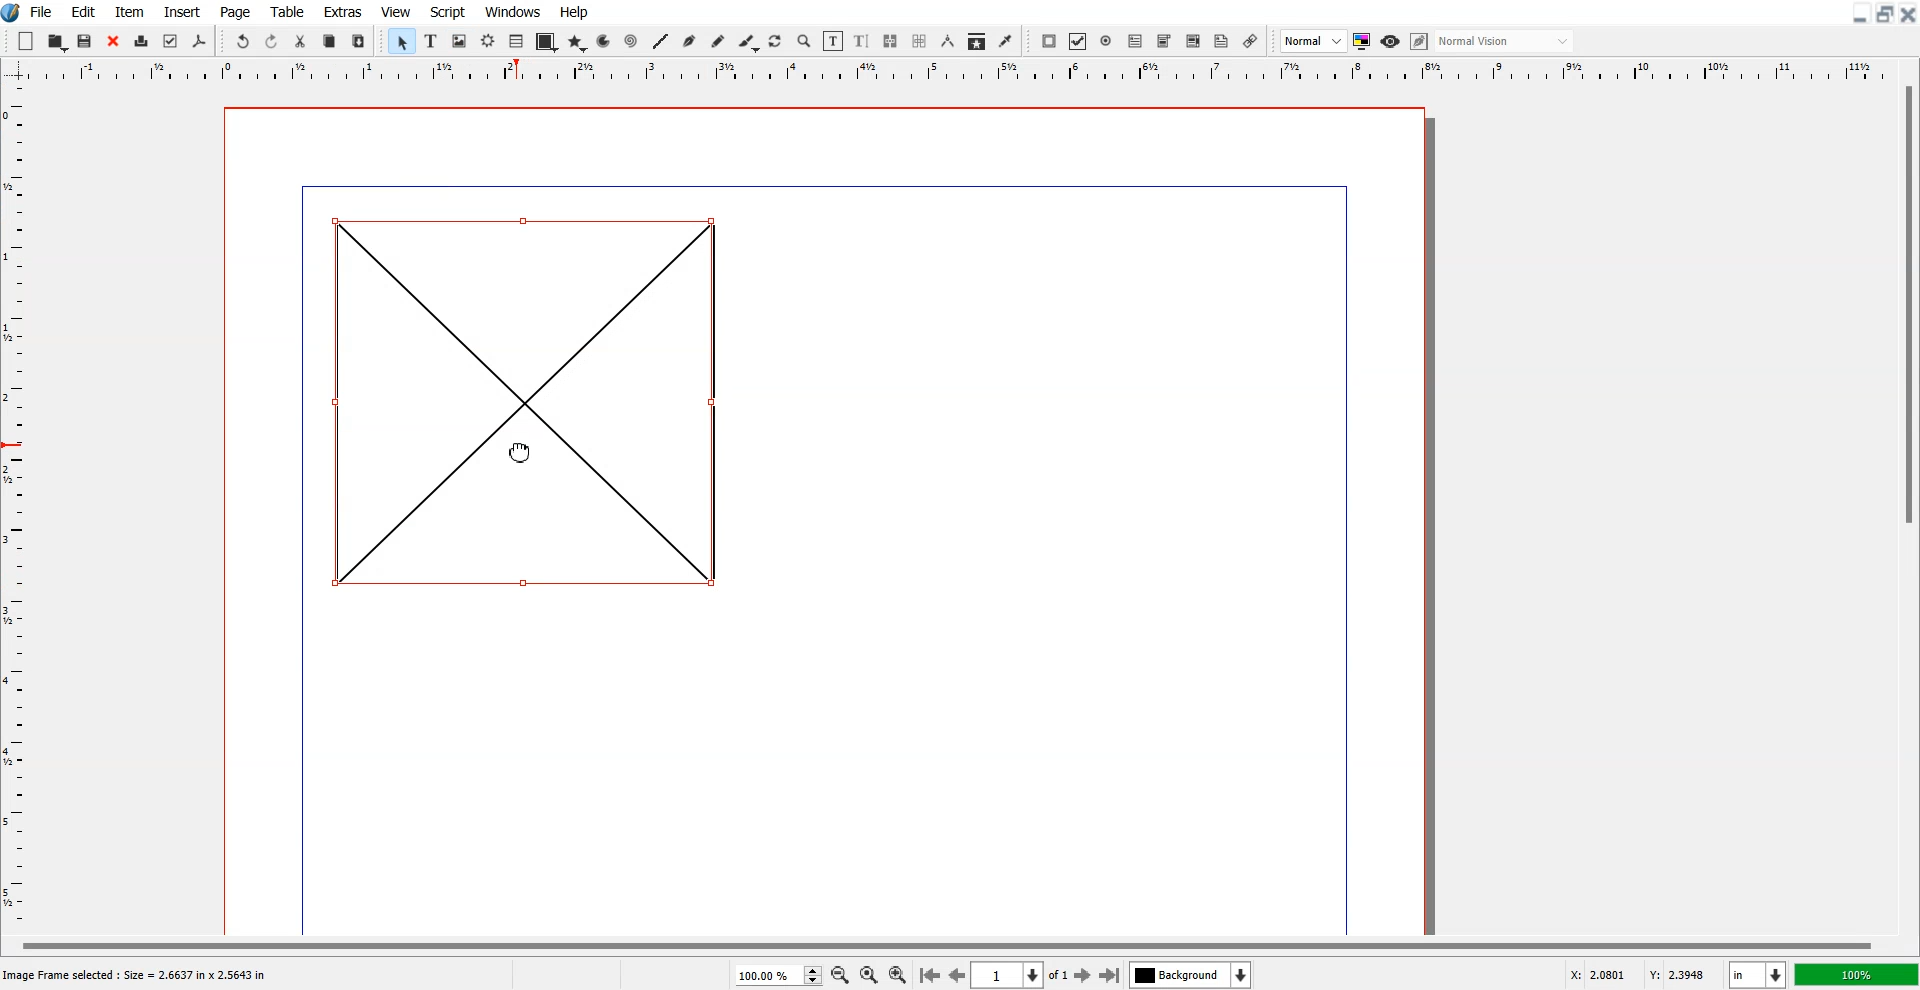 The image size is (1920, 990). What do you see at coordinates (1642, 973) in the screenshot?
I see `X,Y Co-ordinate` at bounding box center [1642, 973].